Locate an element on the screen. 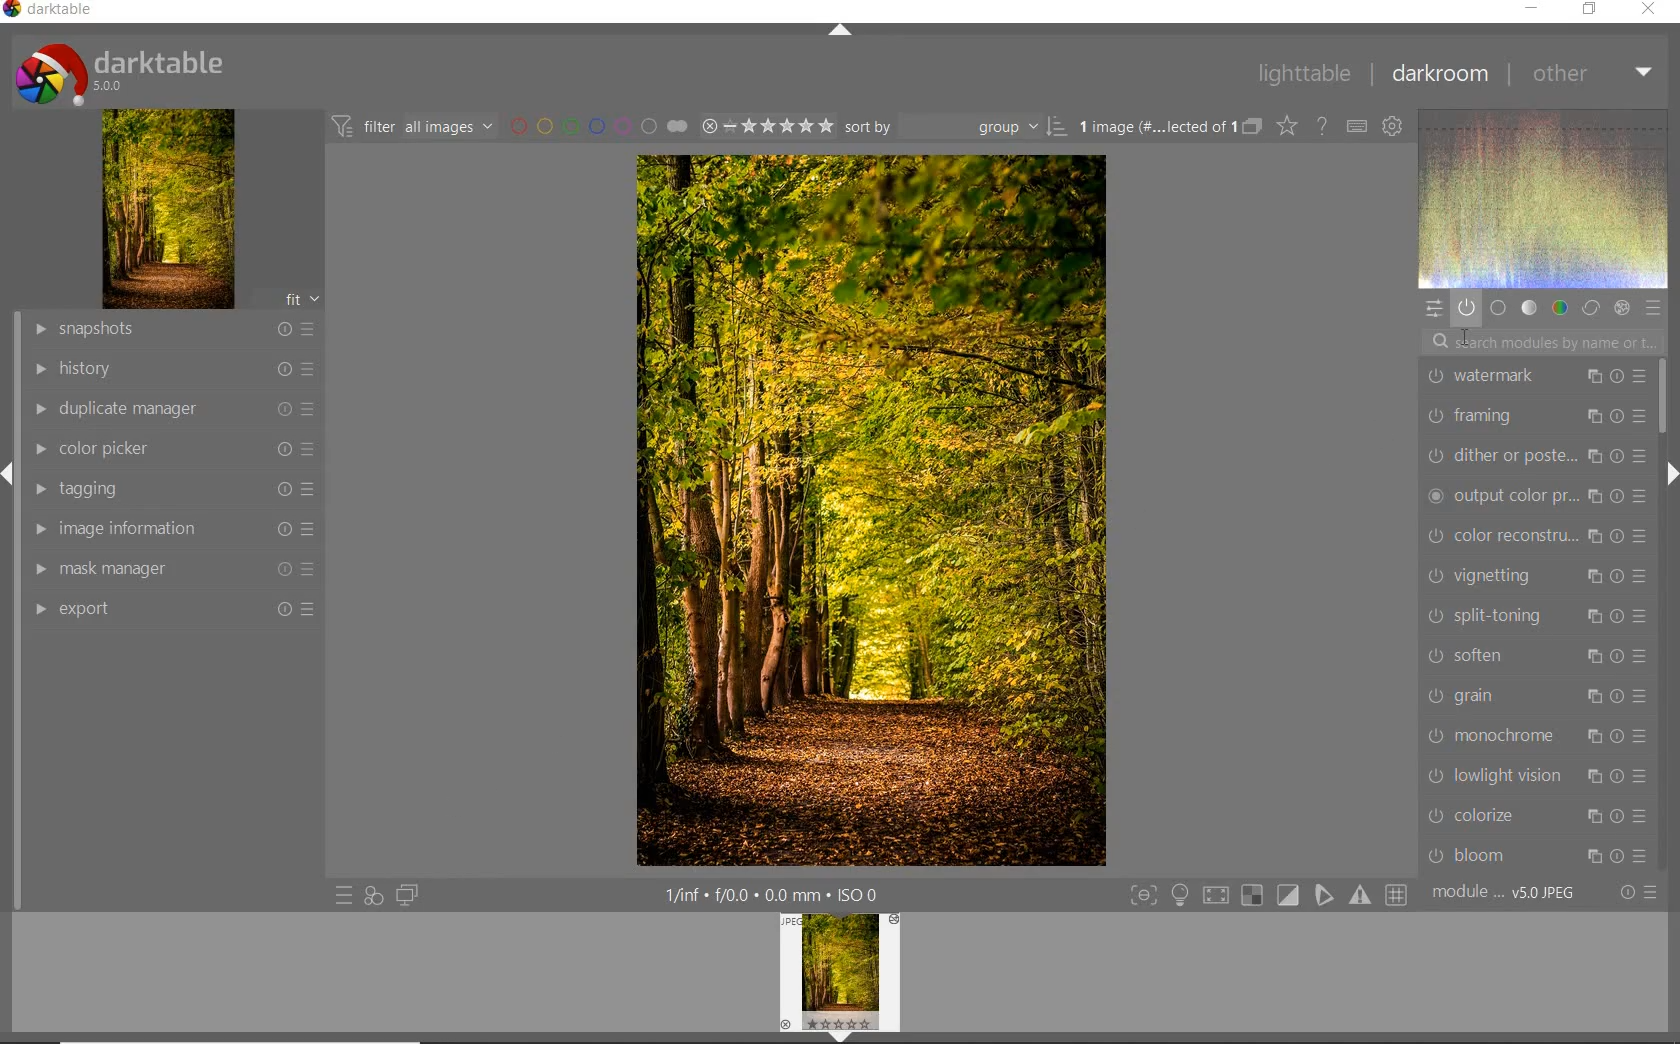 Image resolution: width=1680 pixels, height=1044 pixels. history is located at coordinates (173, 367).